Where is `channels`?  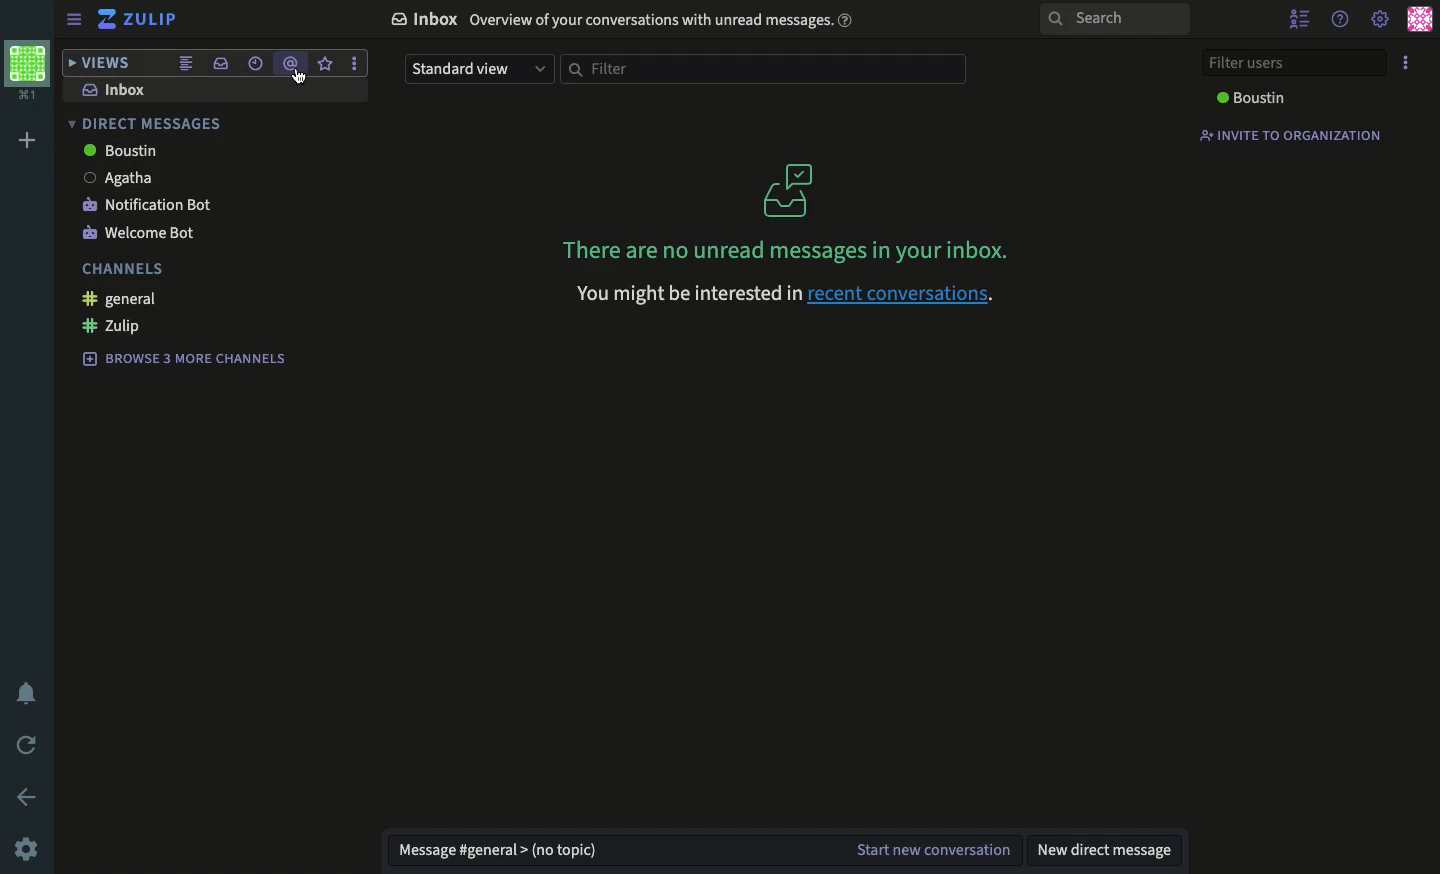
channels is located at coordinates (125, 267).